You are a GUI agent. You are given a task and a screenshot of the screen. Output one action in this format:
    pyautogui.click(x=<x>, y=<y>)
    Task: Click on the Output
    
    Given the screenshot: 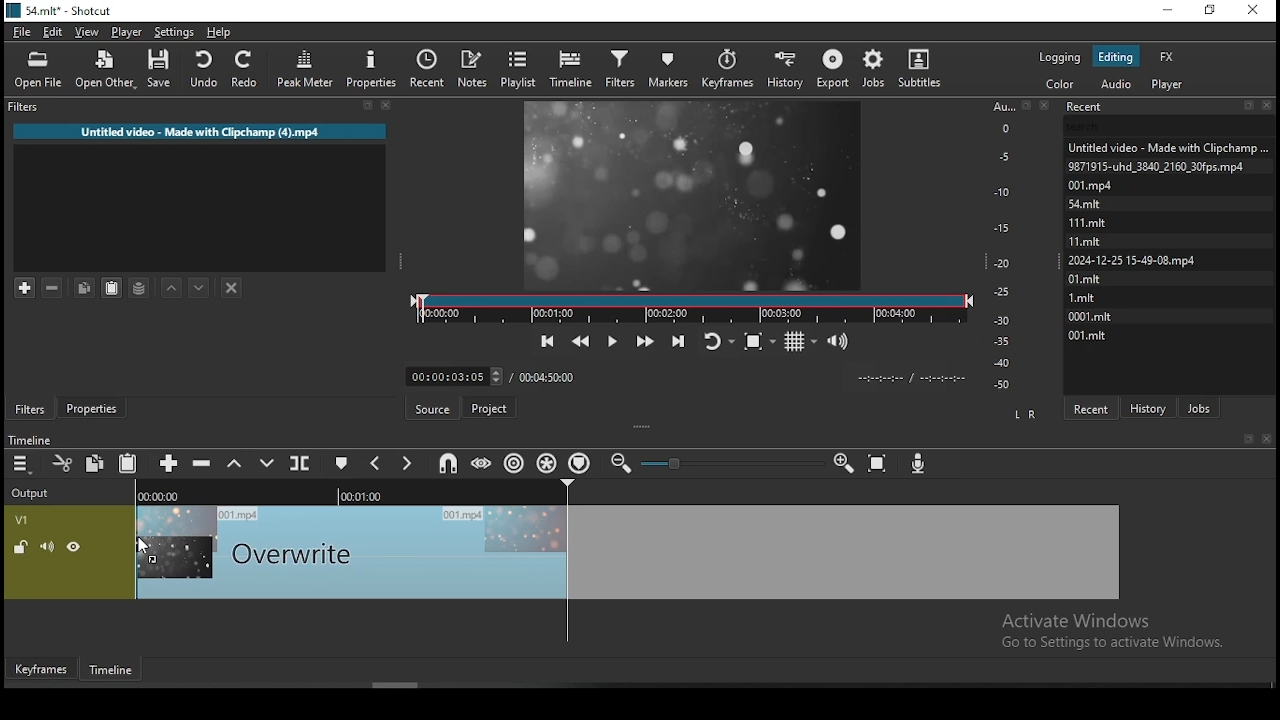 What is the action you would take?
    pyautogui.click(x=33, y=494)
    